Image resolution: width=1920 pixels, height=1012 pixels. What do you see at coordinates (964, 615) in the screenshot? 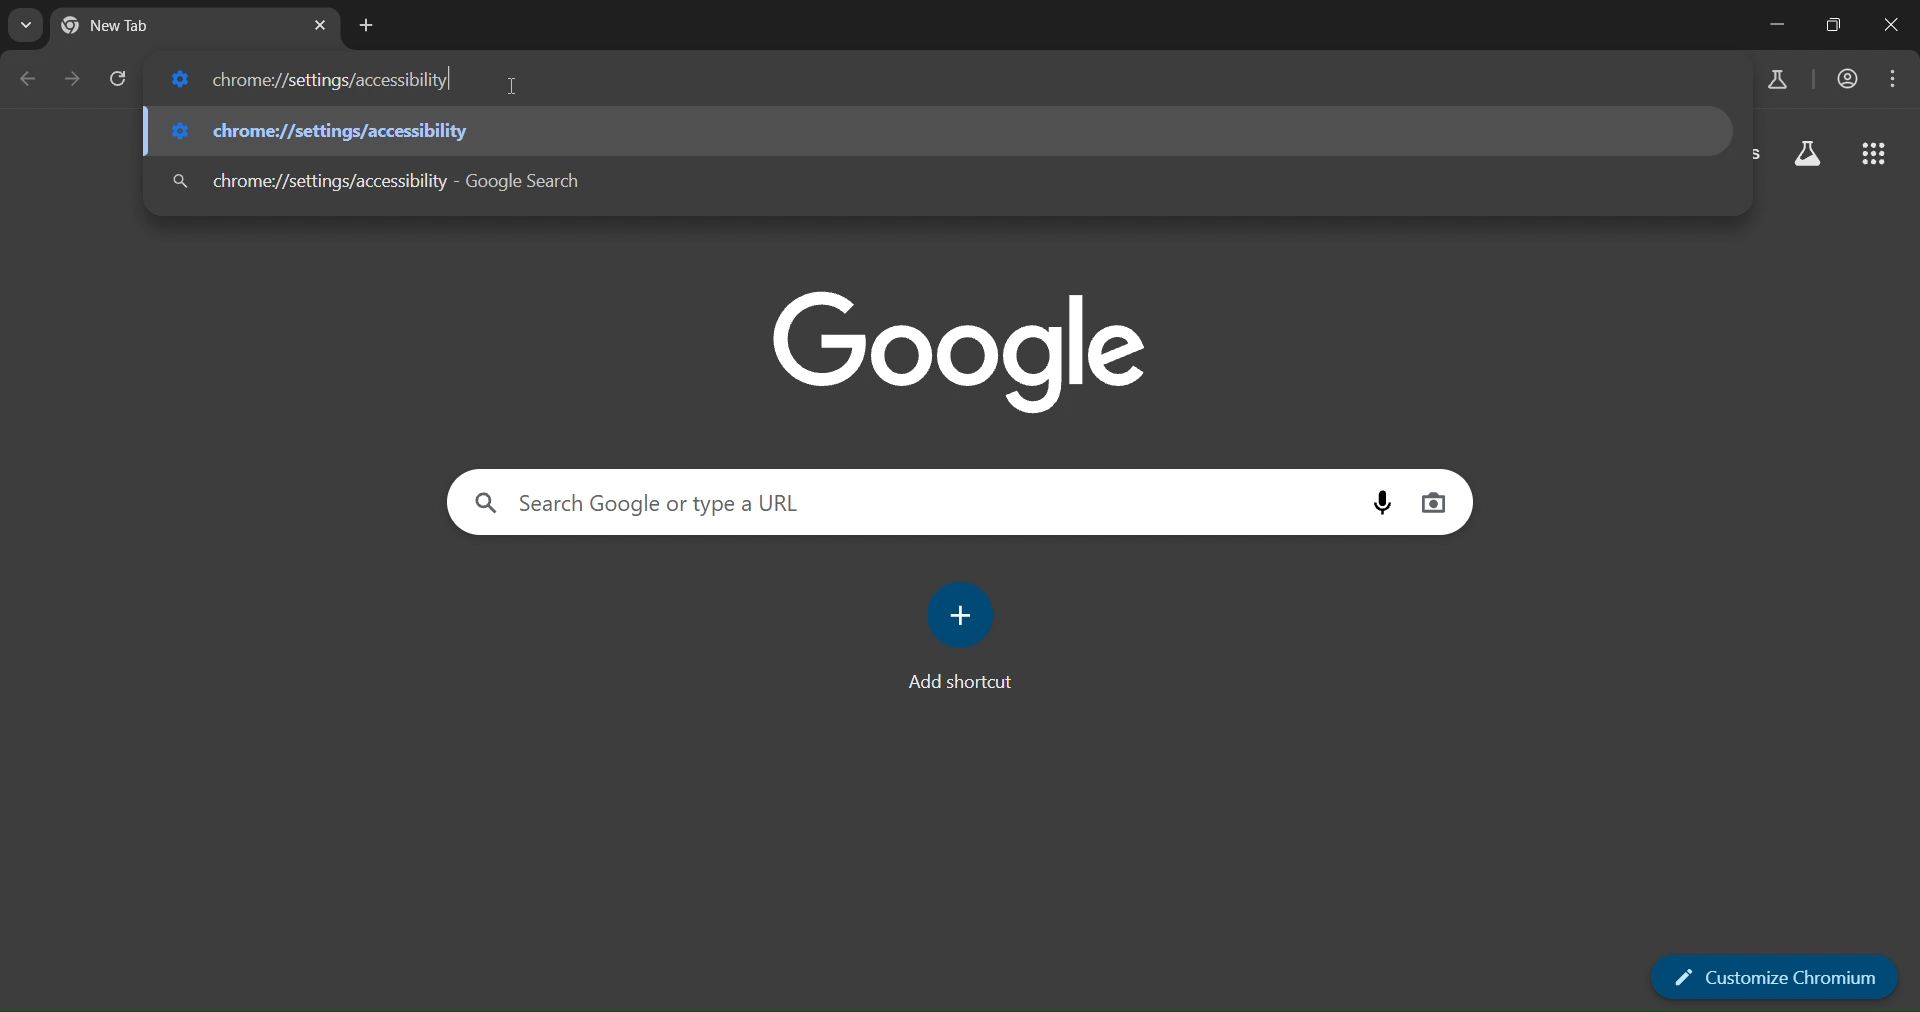
I see `add` at bounding box center [964, 615].